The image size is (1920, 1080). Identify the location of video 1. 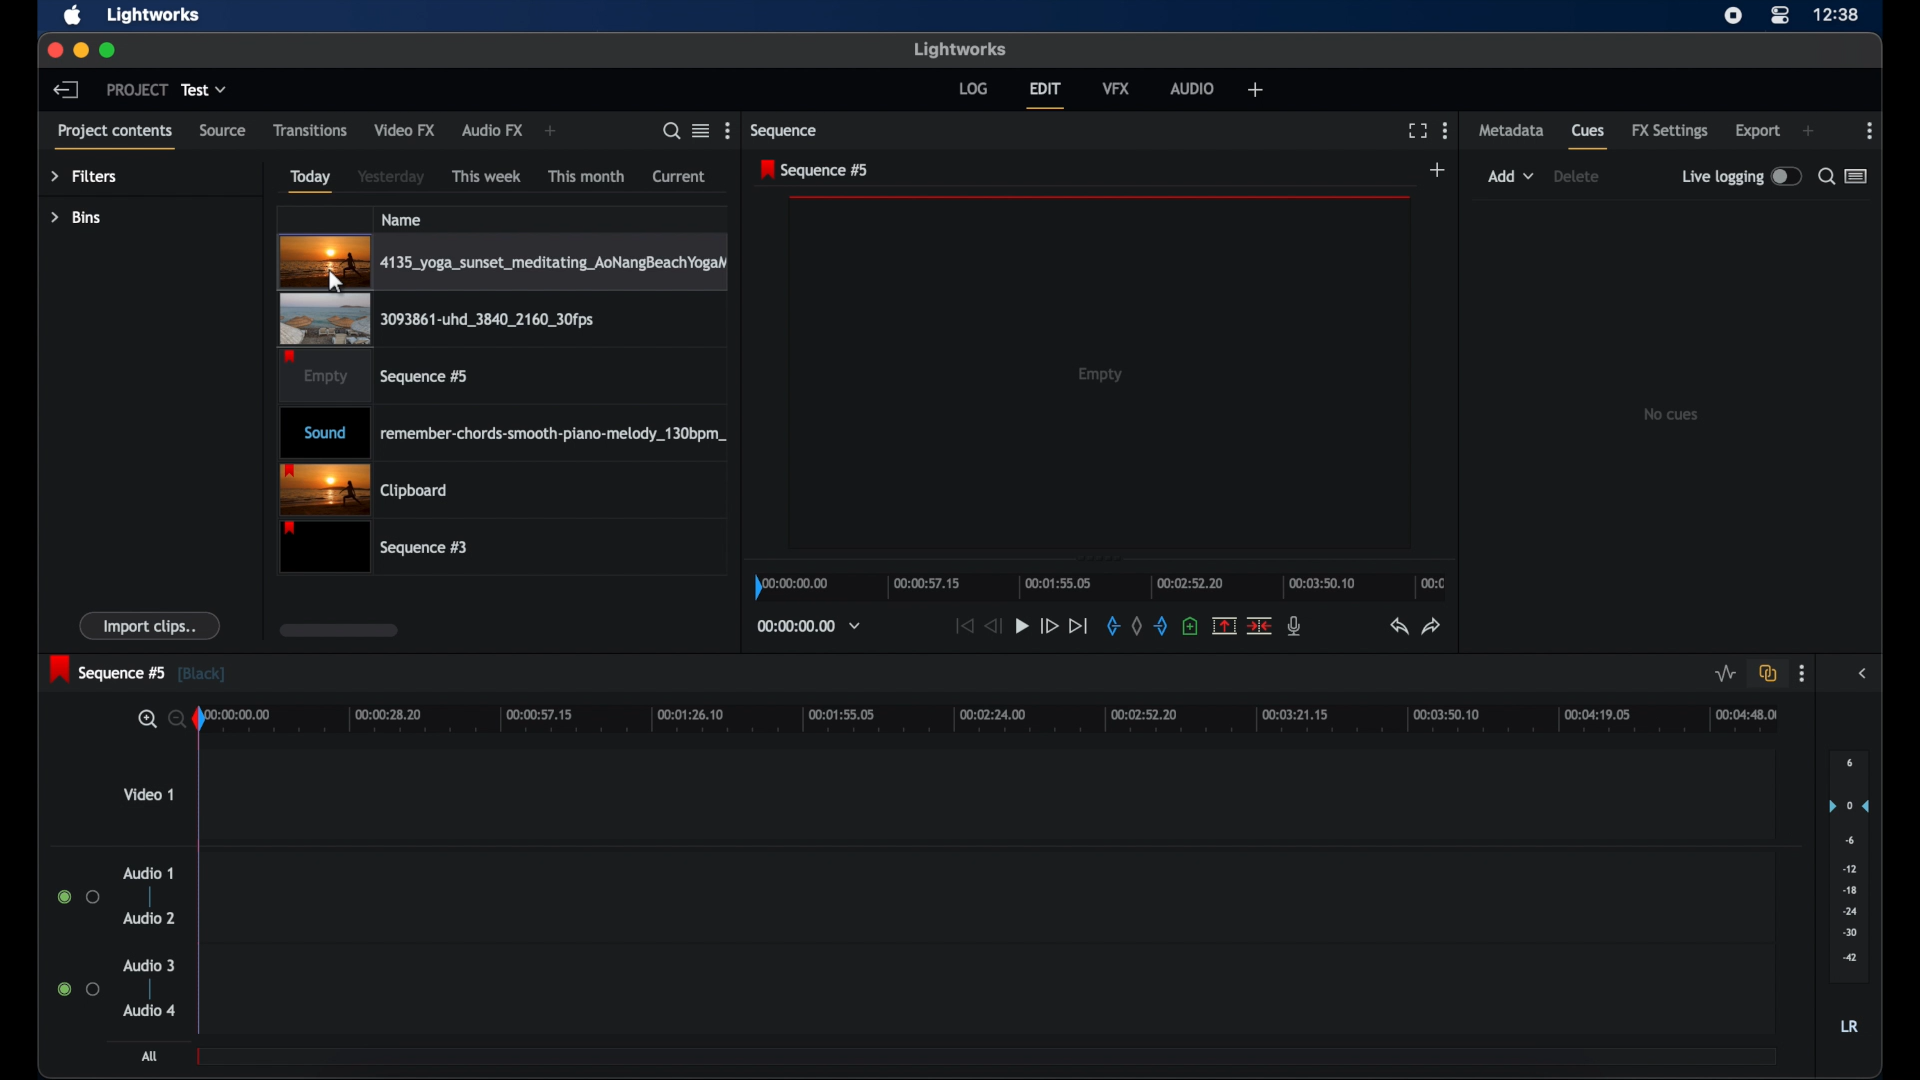
(150, 795).